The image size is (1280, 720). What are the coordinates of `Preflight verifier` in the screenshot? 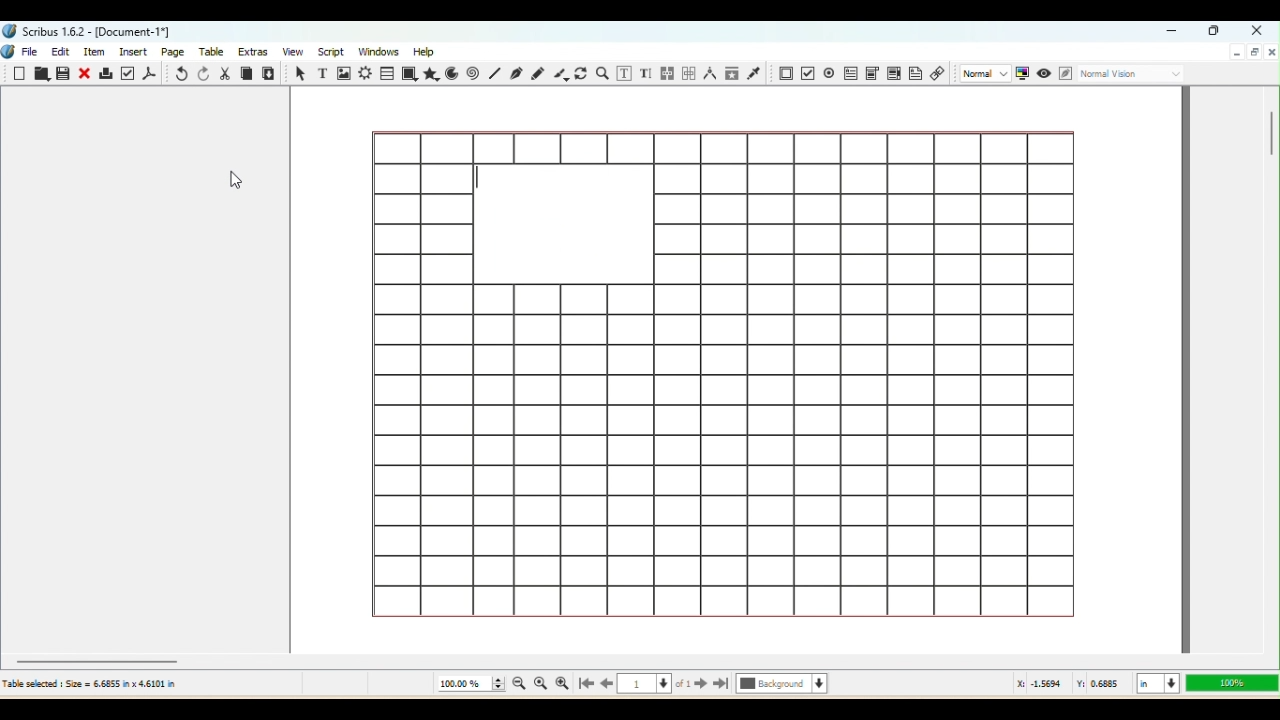 It's located at (129, 73).